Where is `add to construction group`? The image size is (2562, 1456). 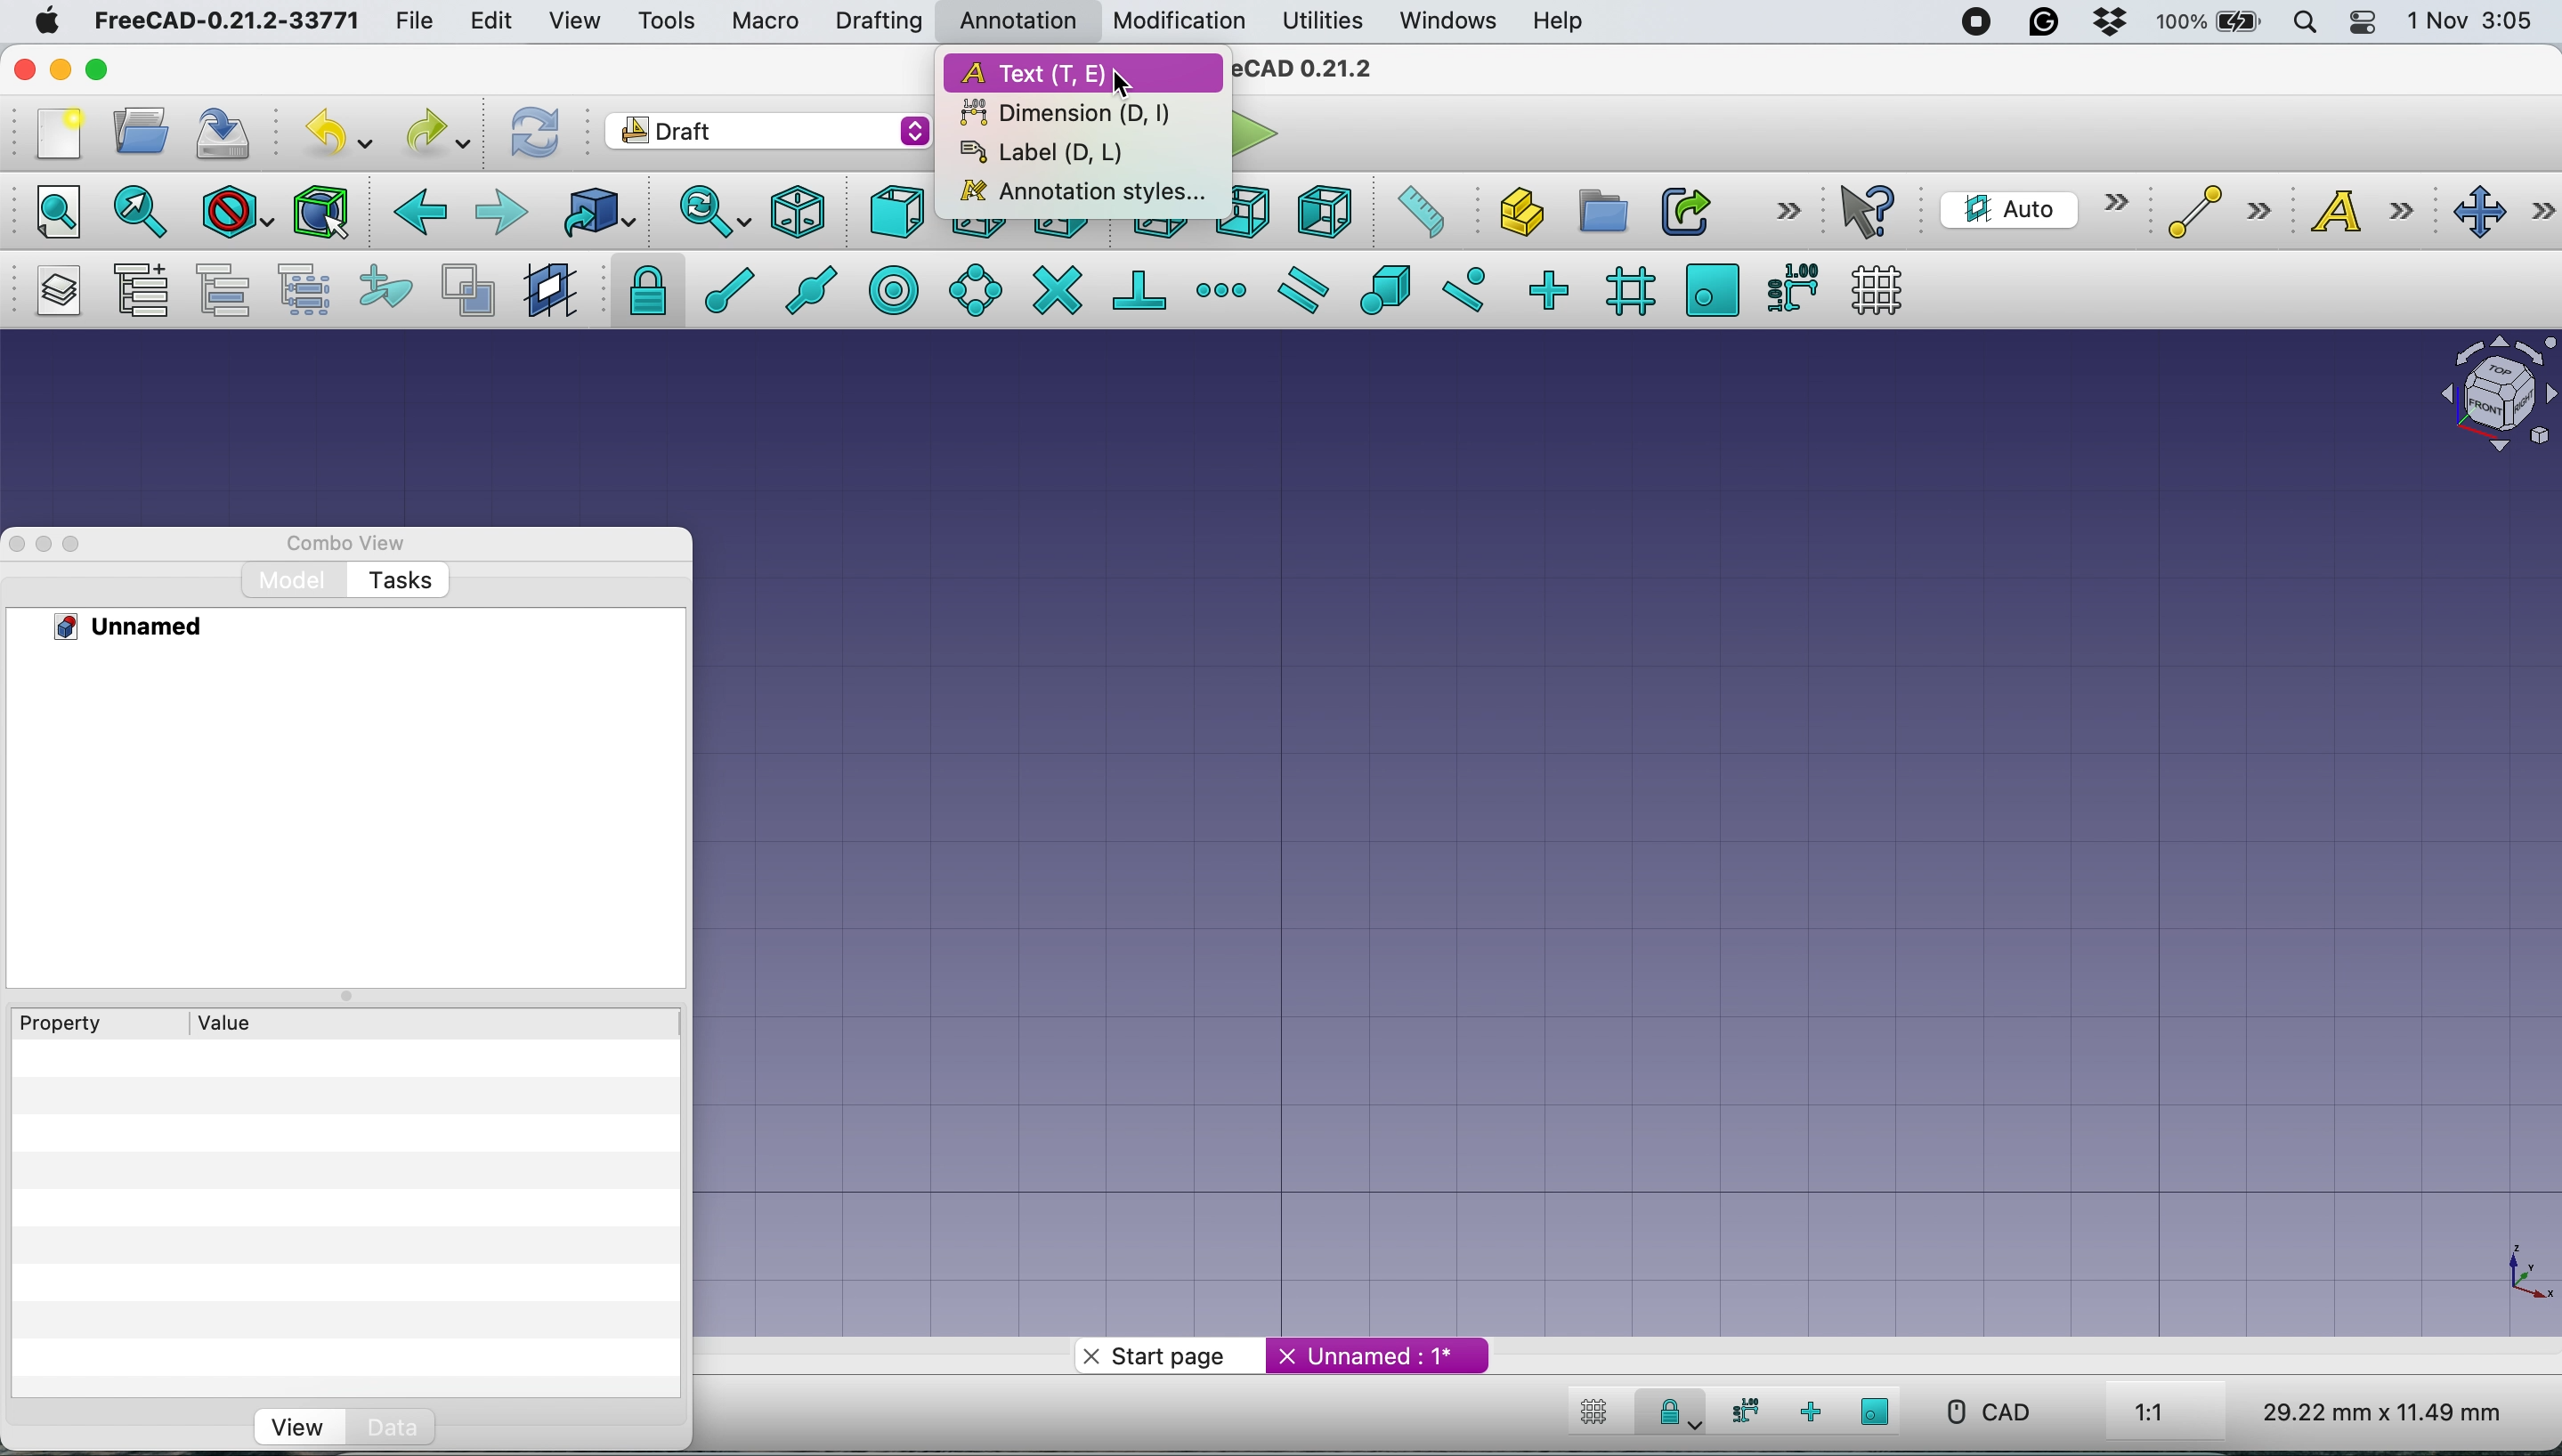 add to construction group is located at coordinates (383, 291).